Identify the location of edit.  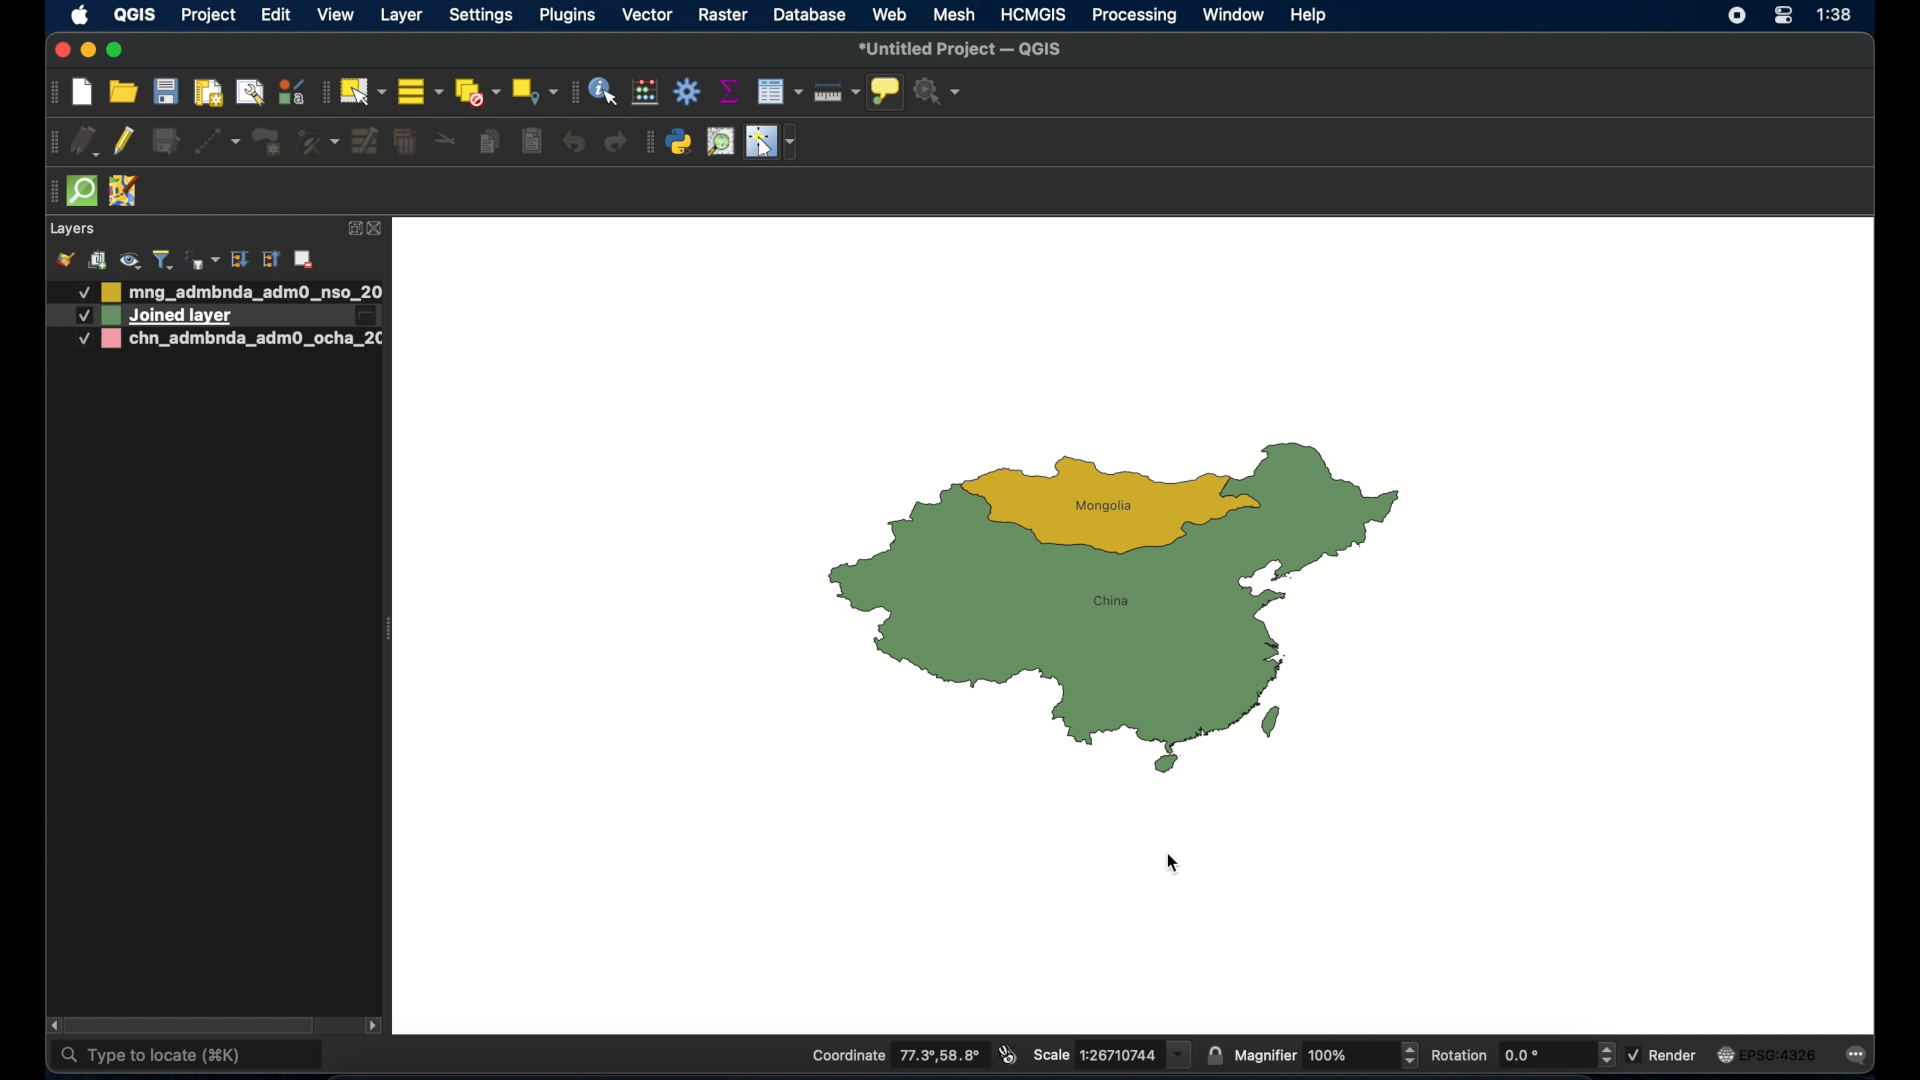
(275, 14).